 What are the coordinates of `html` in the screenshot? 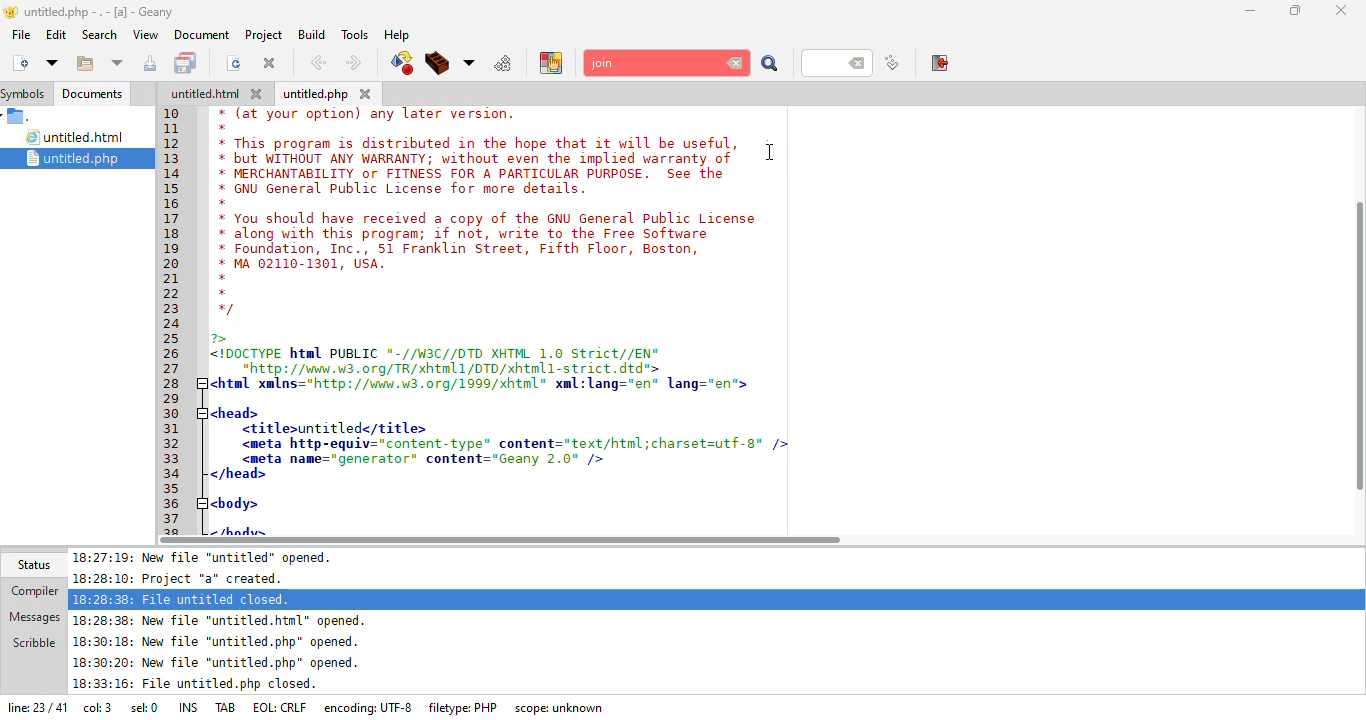 It's located at (205, 94).